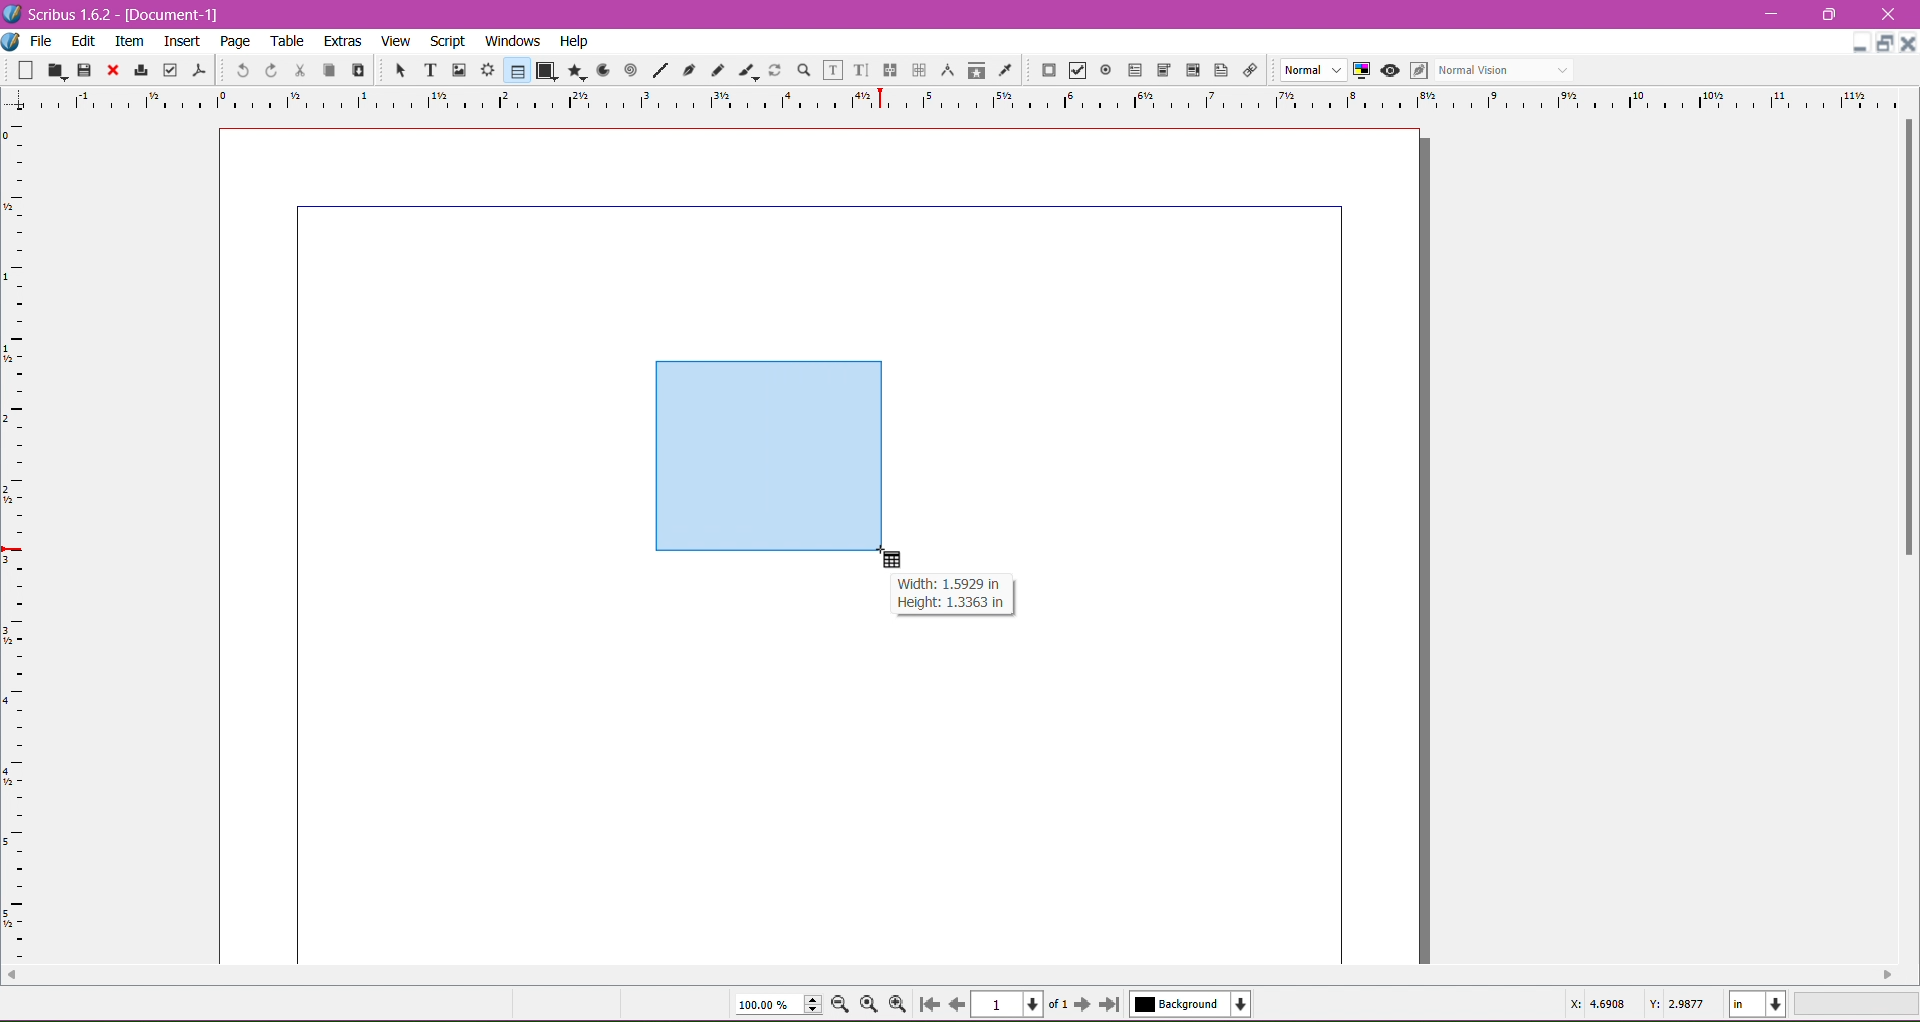 The height and width of the screenshot is (1022, 1920). I want to click on Link Annotation, so click(1247, 69).